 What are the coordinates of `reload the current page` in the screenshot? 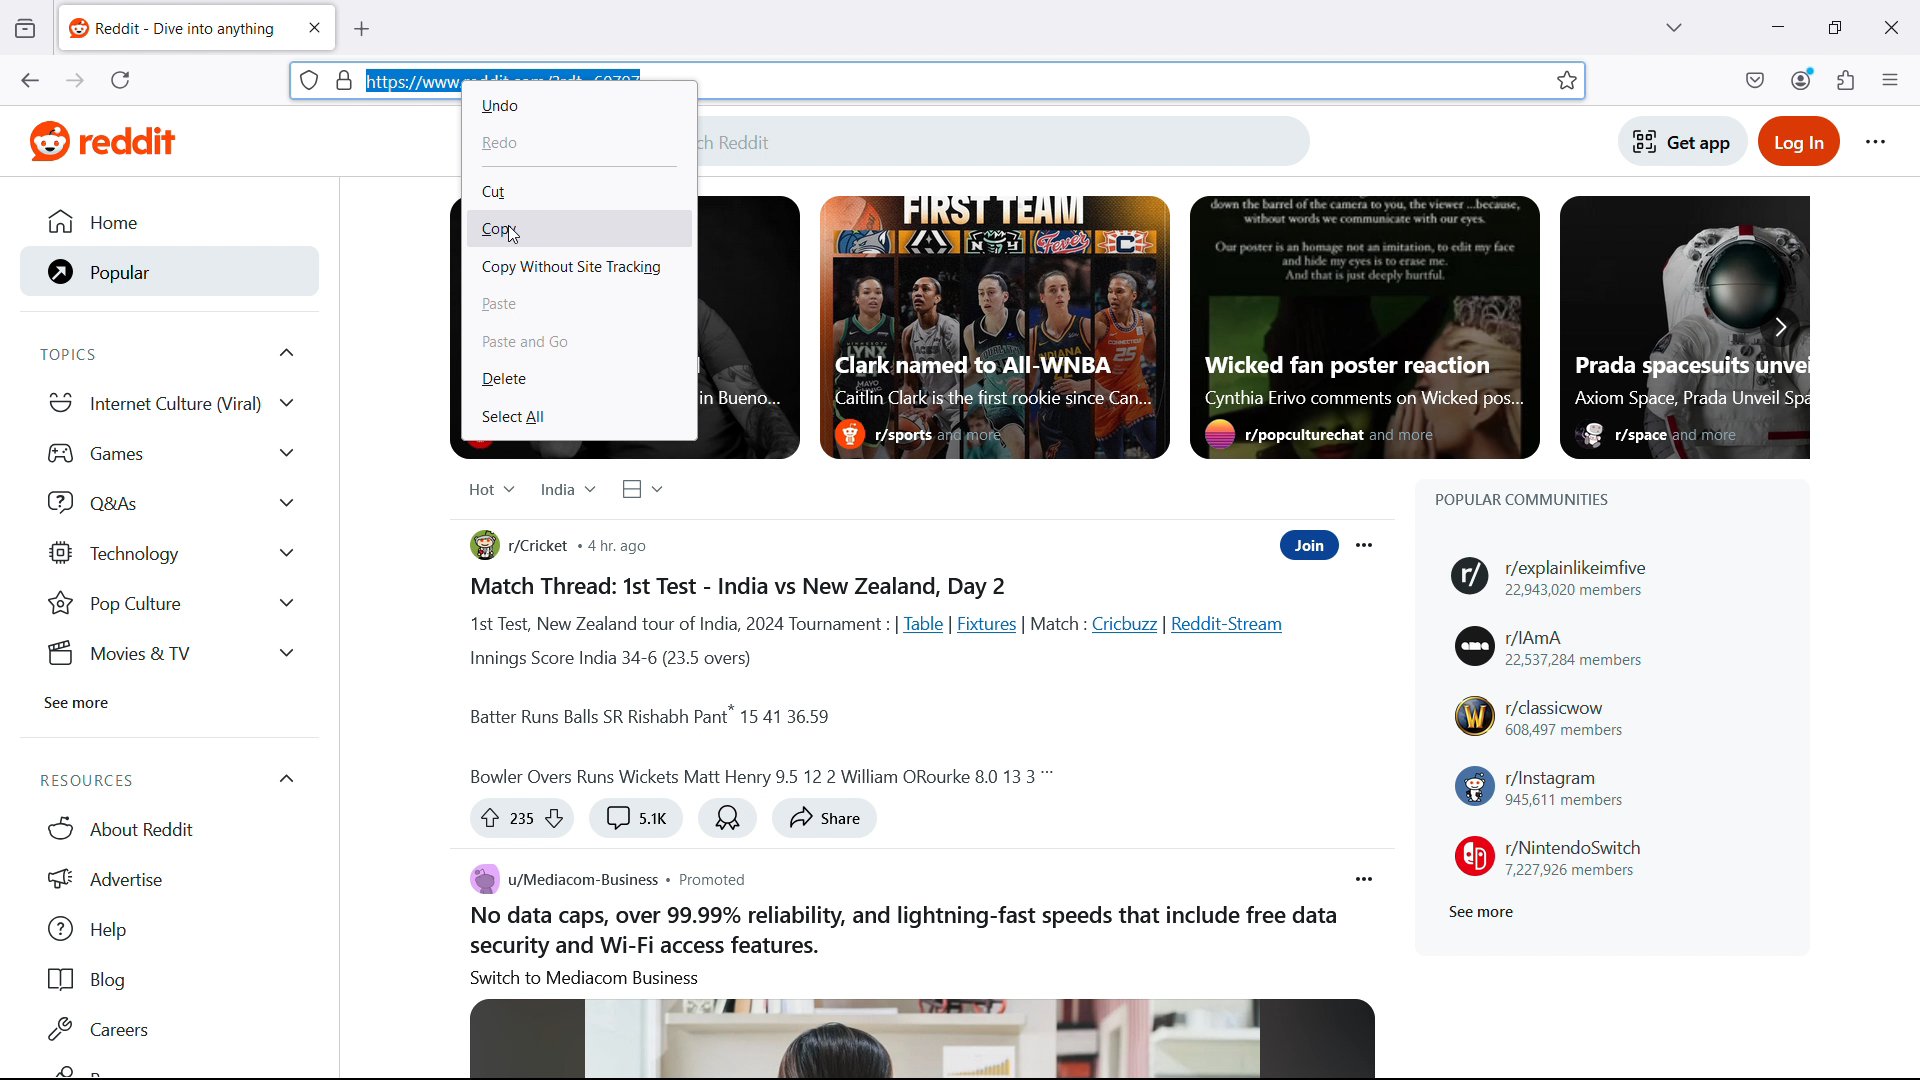 It's located at (122, 80).